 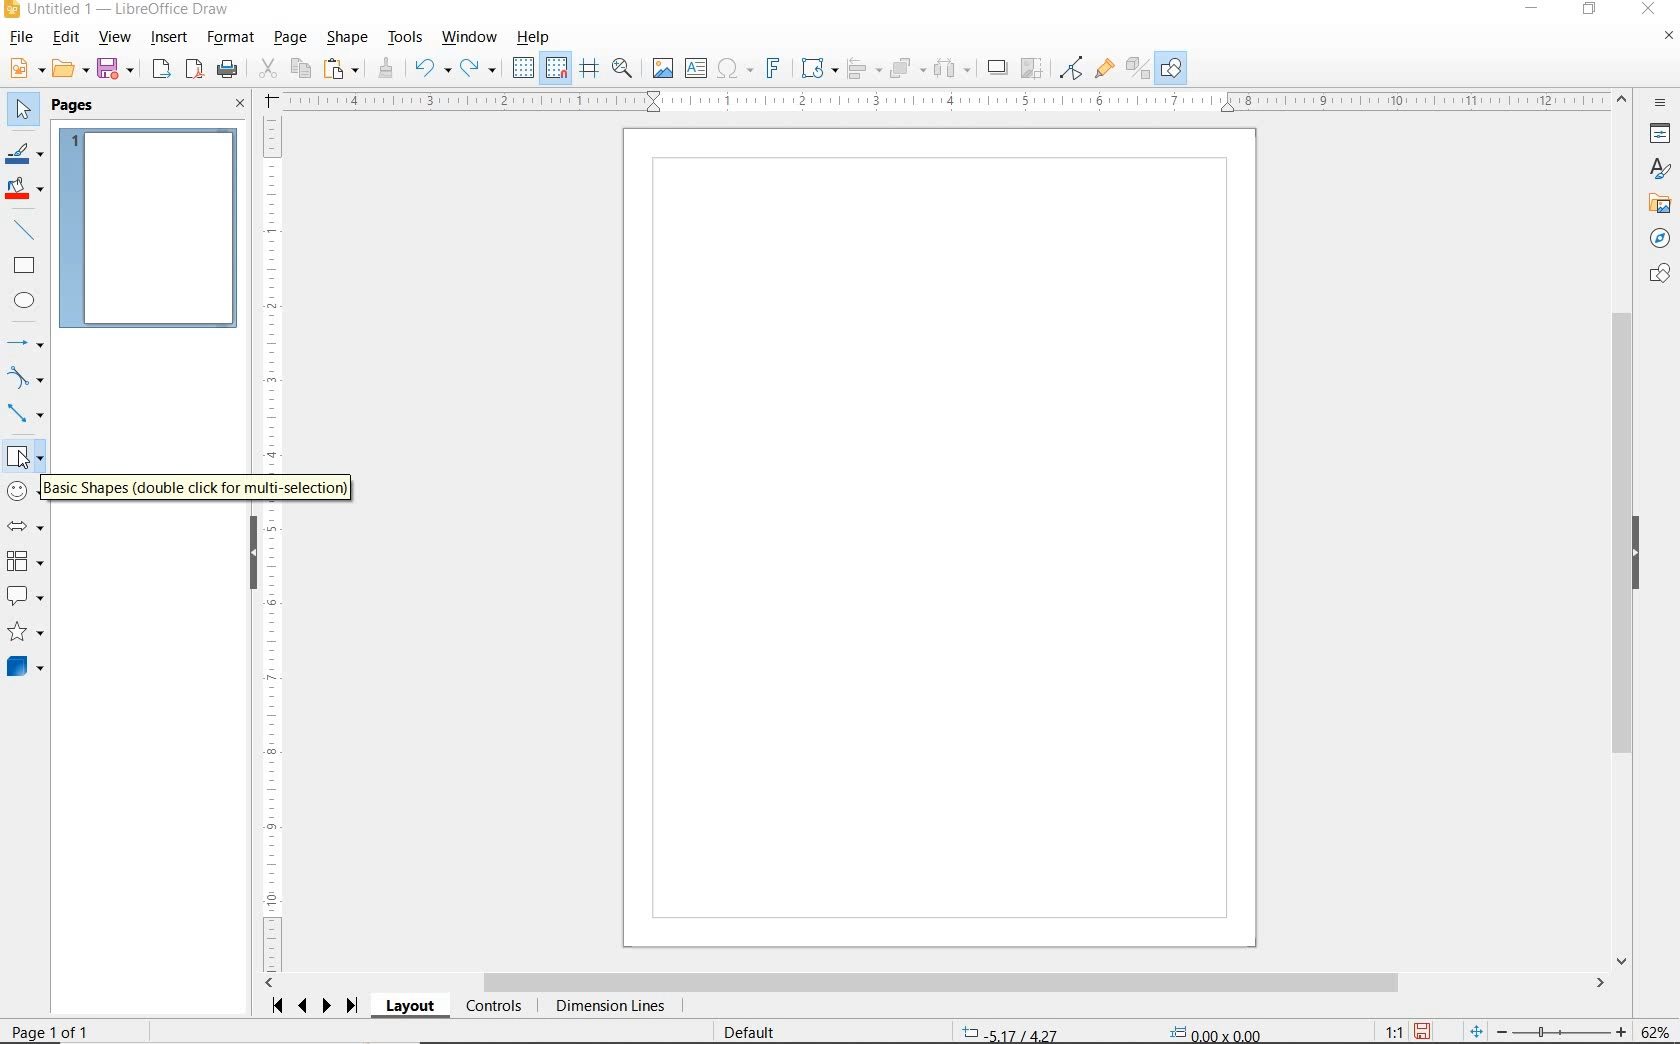 What do you see at coordinates (1660, 97) in the screenshot?
I see `SIDEBAR SETTINGS` at bounding box center [1660, 97].